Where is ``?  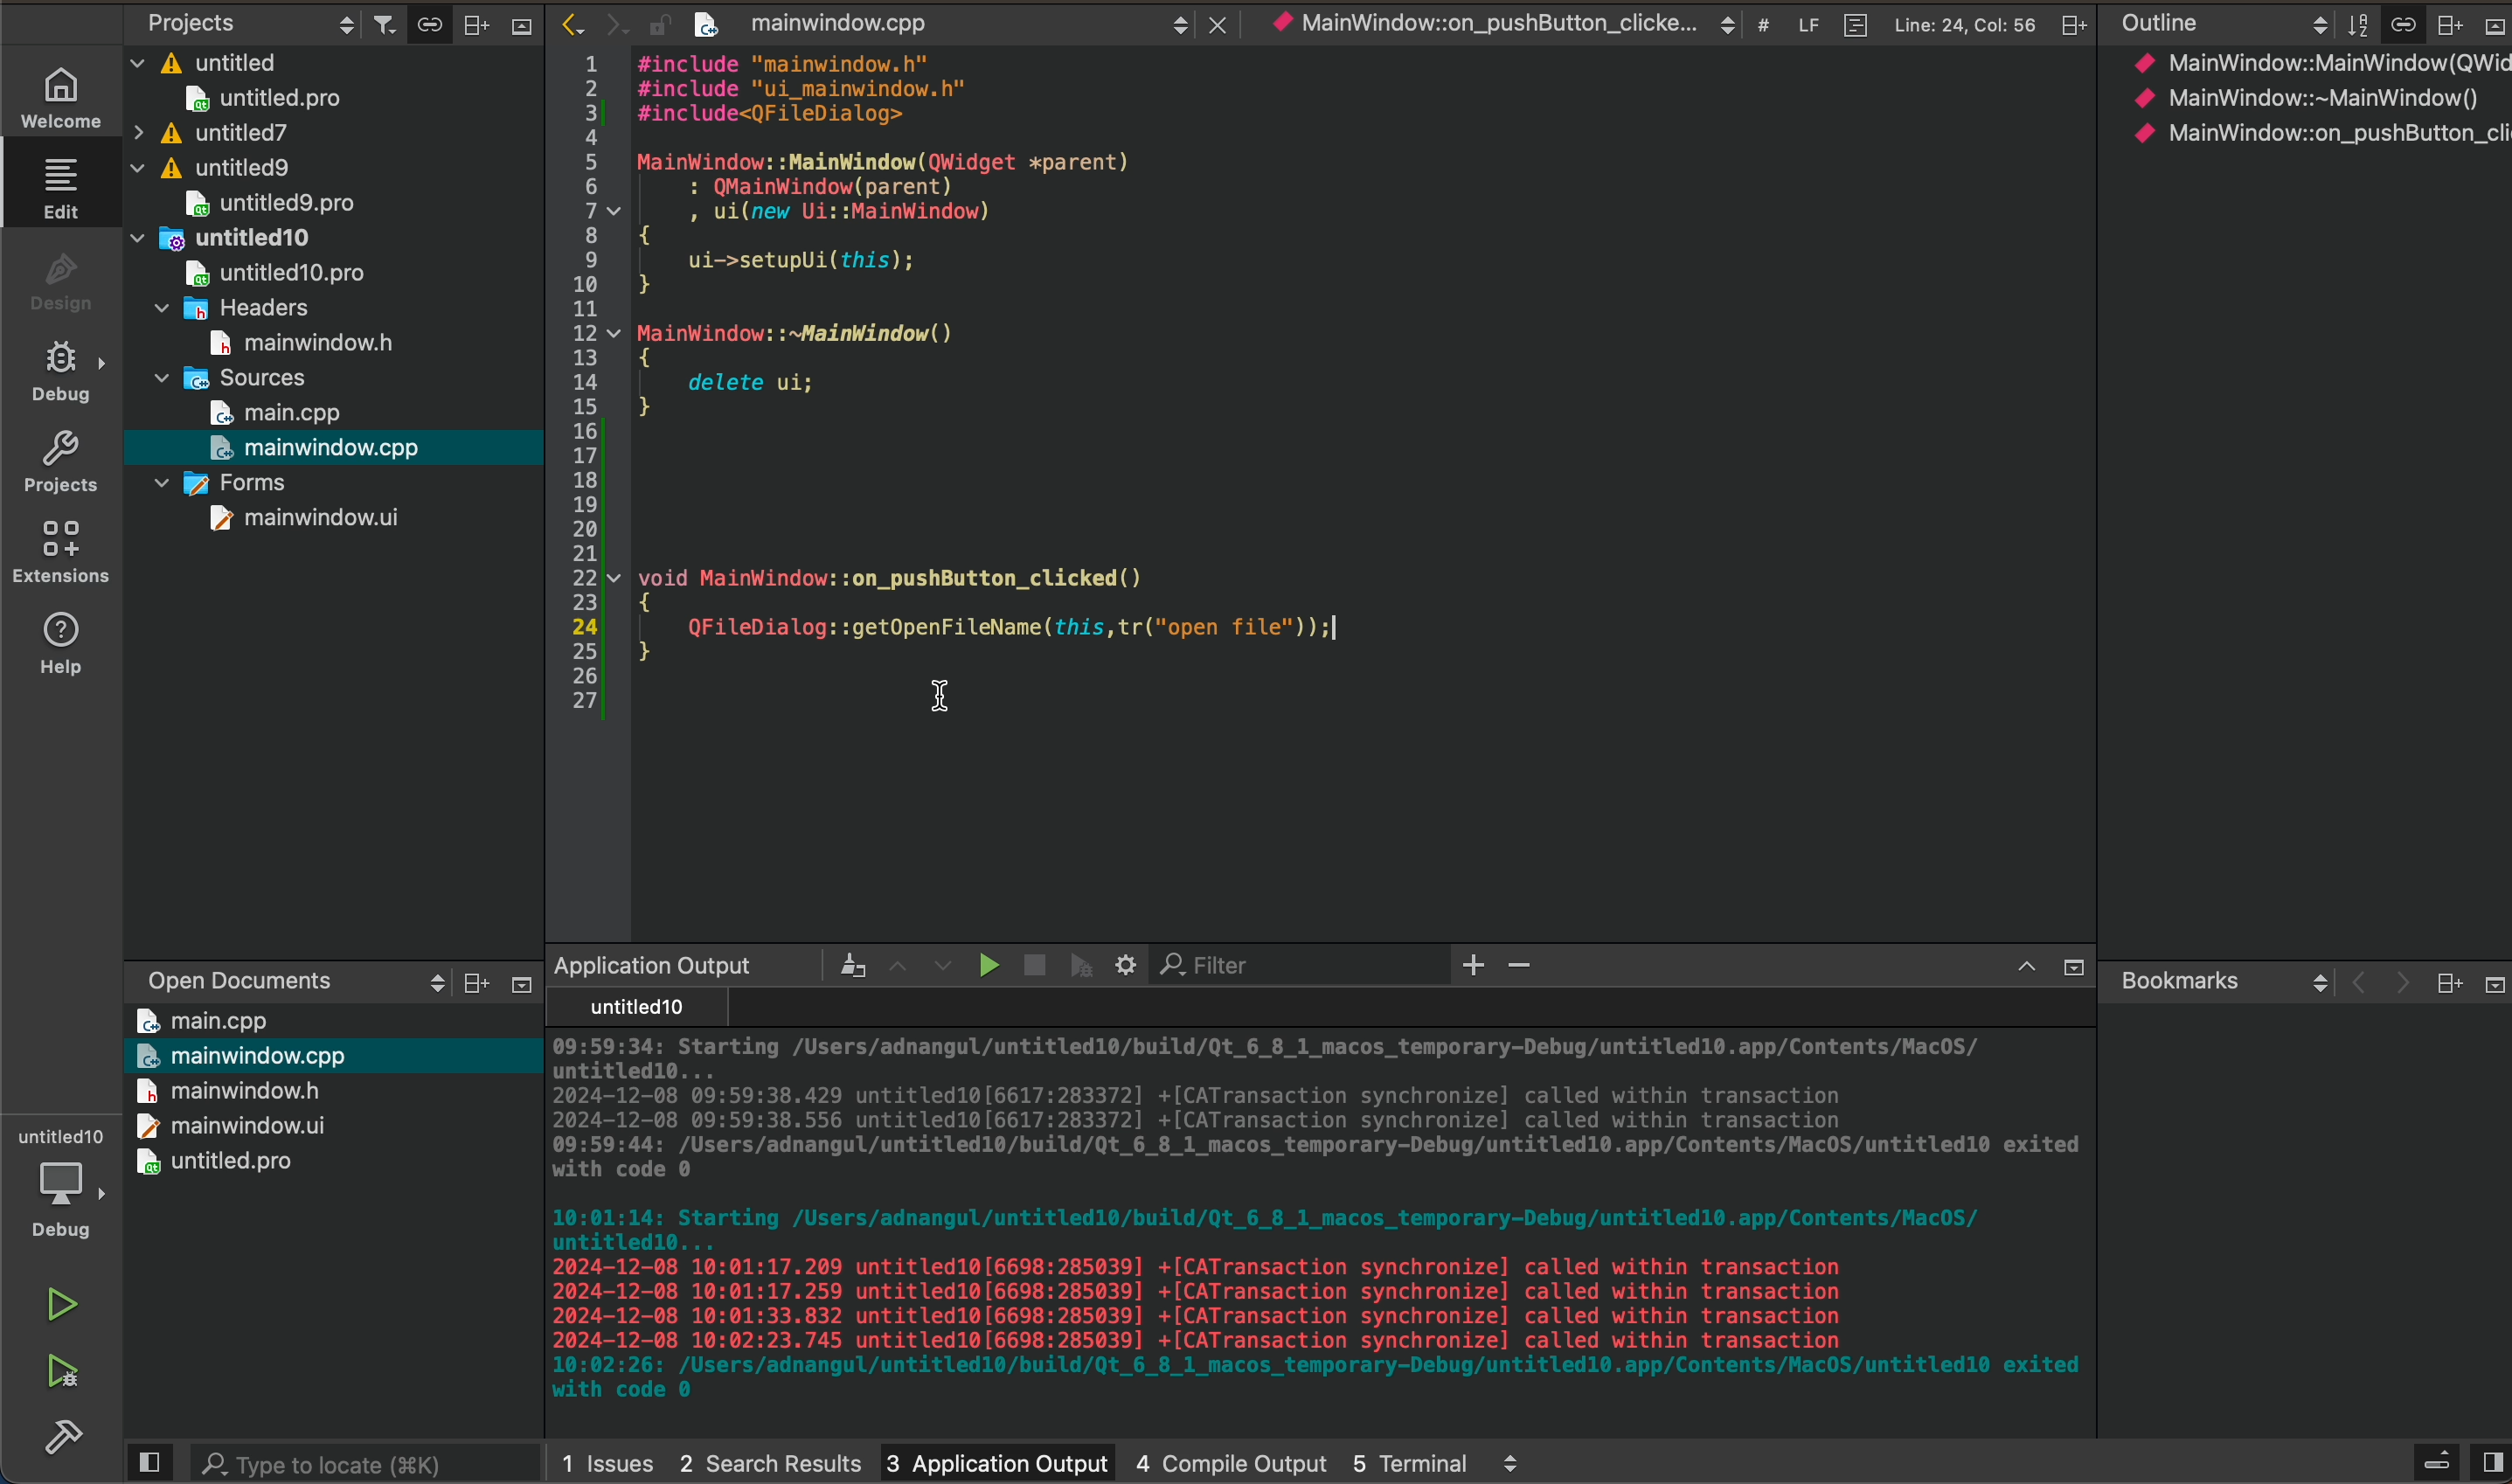  is located at coordinates (2068, 968).